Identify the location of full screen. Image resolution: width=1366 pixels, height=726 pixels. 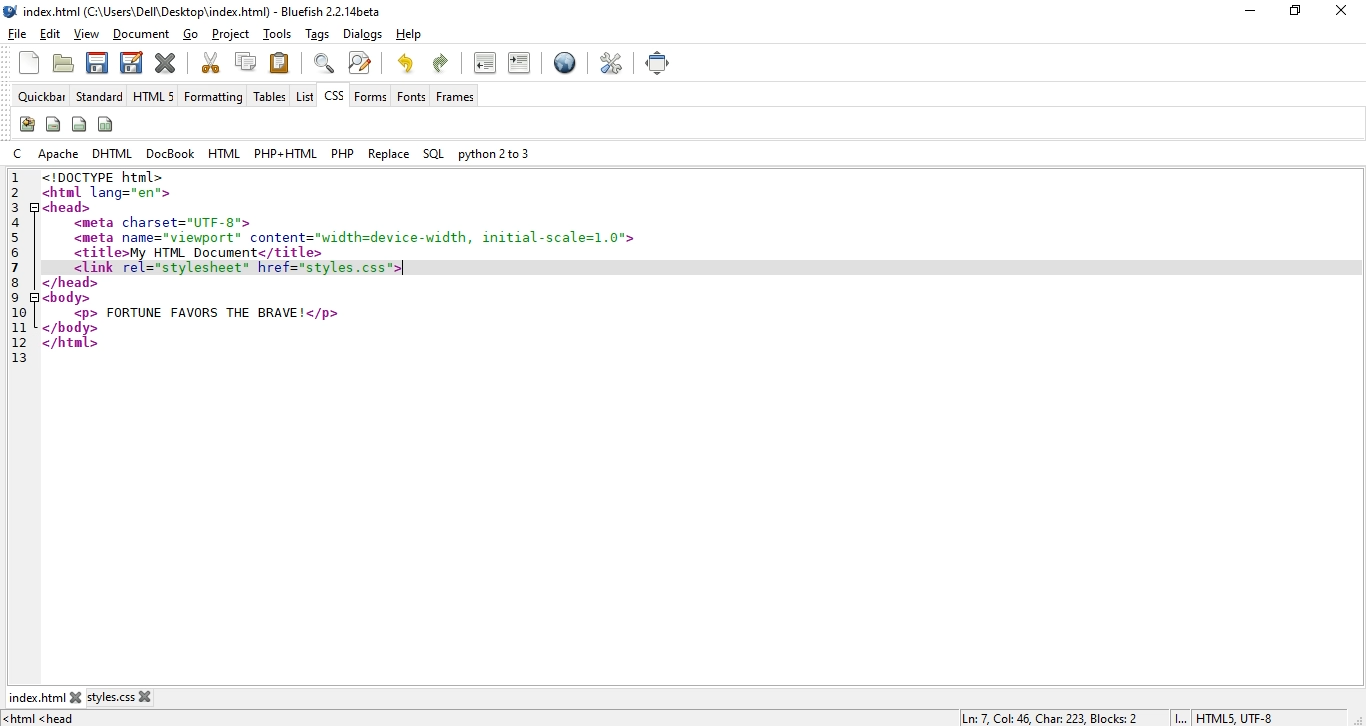
(659, 63).